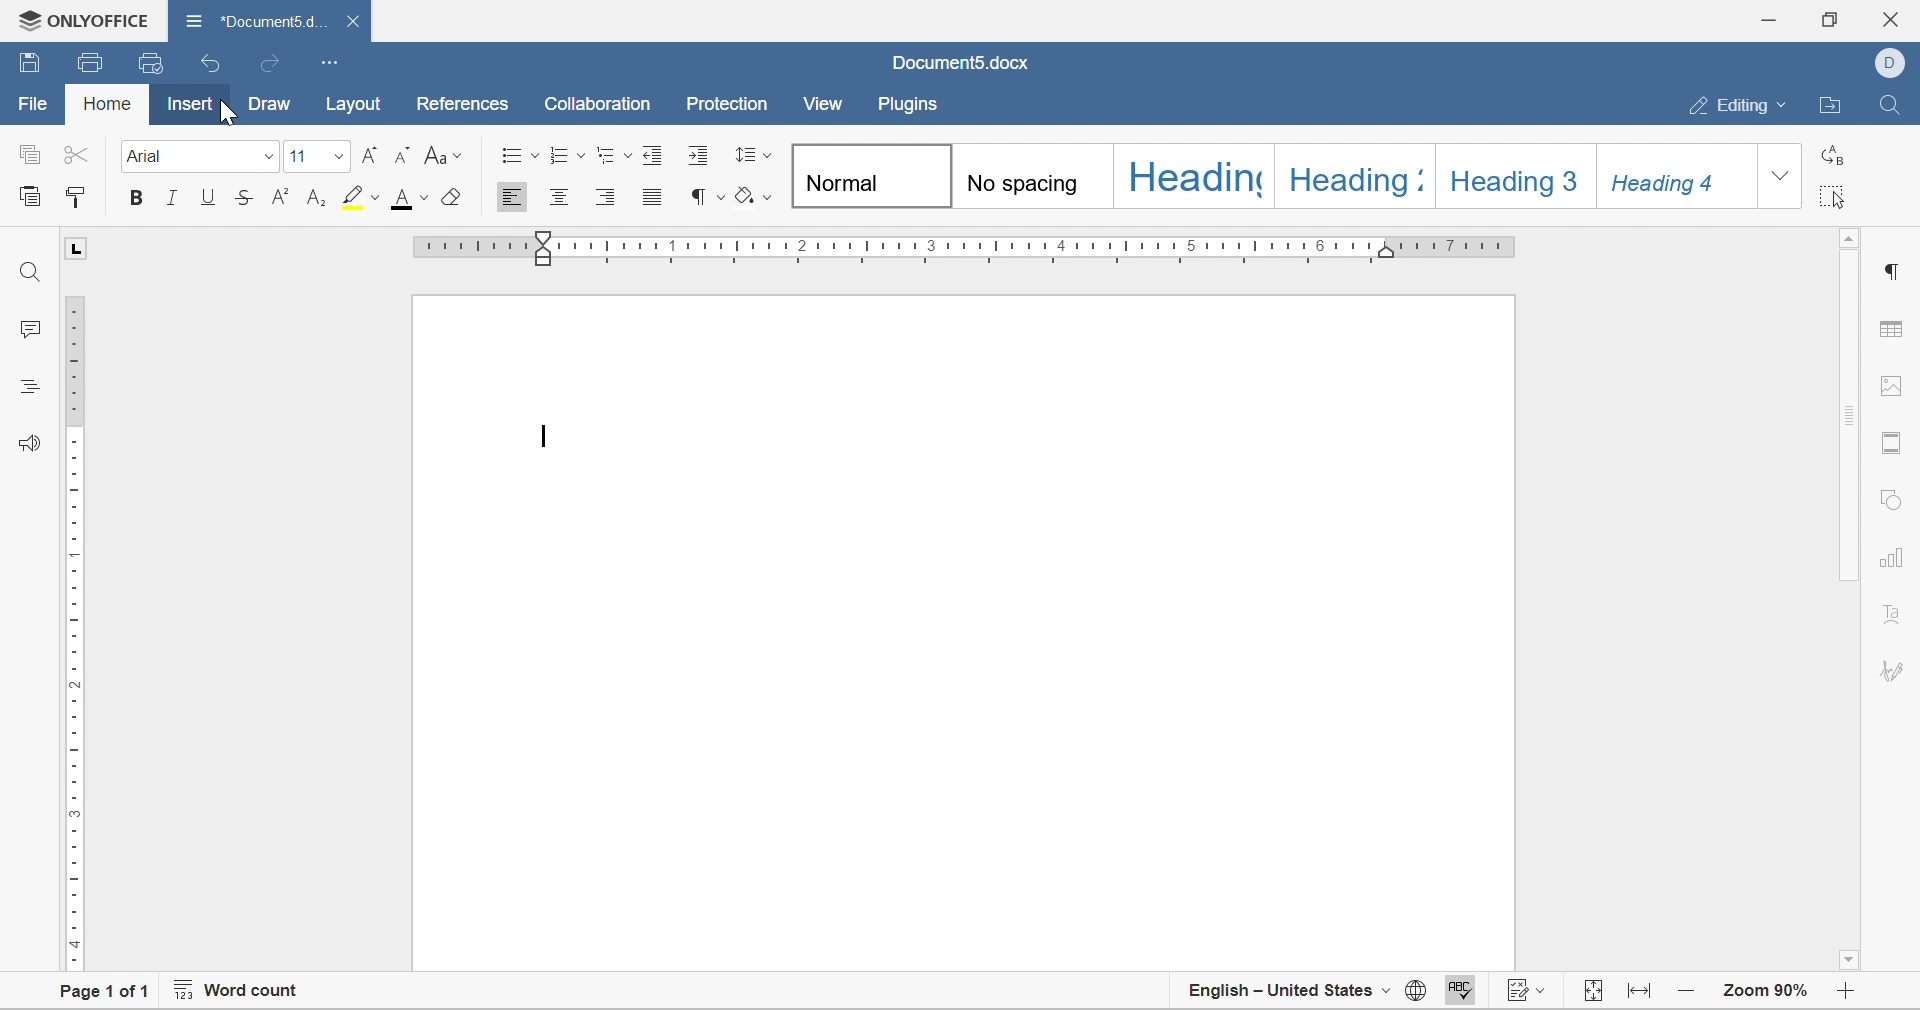  I want to click on document5d, so click(260, 18).